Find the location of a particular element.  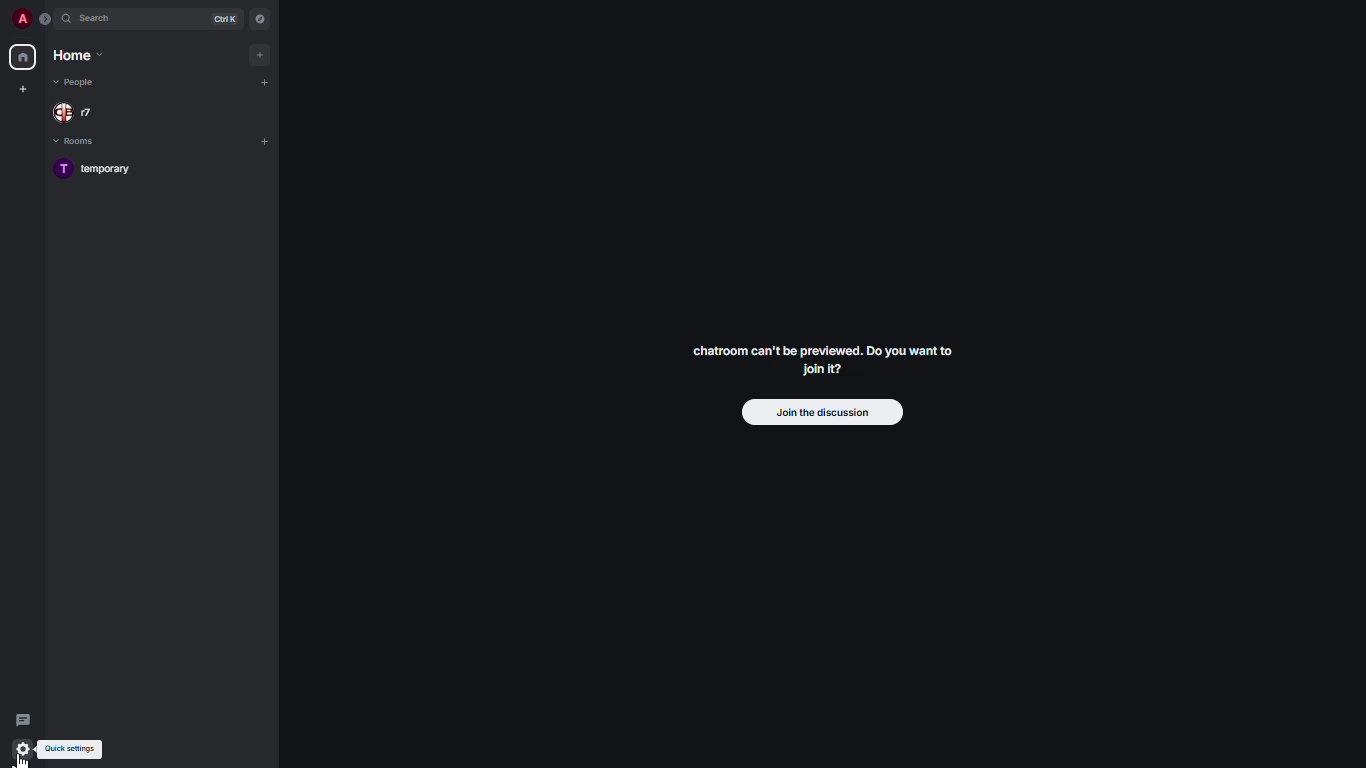

navigator is located at coordinates (258, 19).